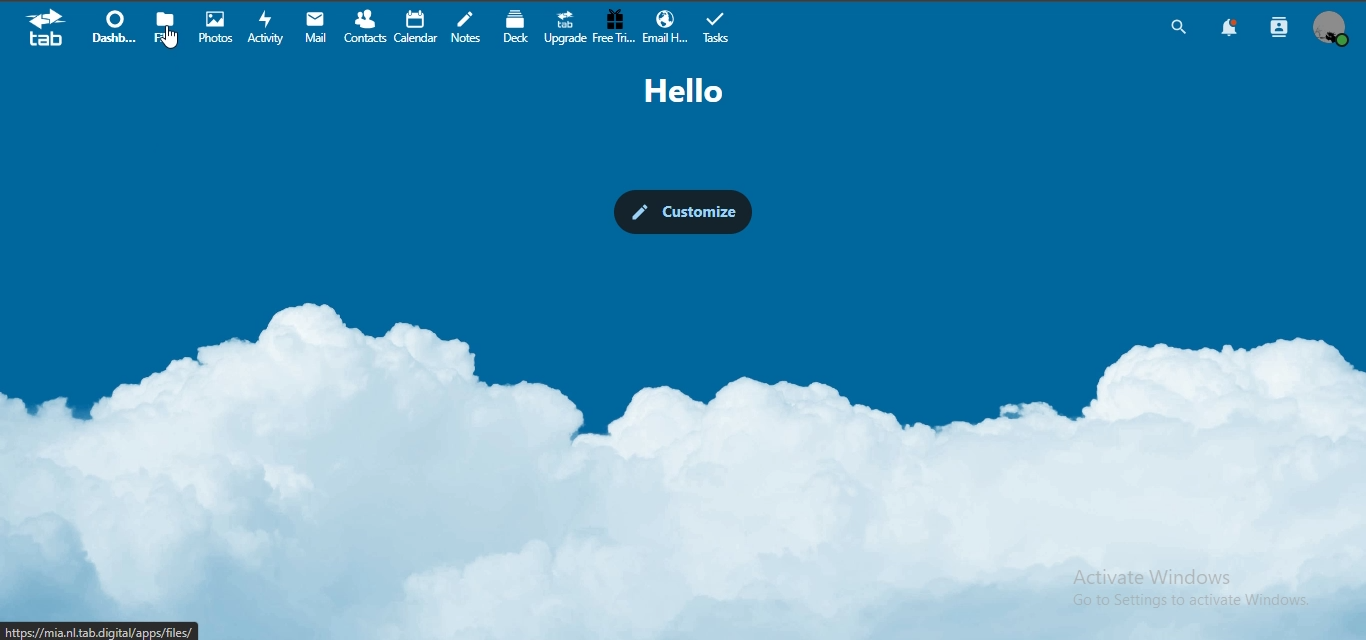  What do you see at coordinates (166, 26) in the screenshot?
I see `files` at bounding box center [166, 26].